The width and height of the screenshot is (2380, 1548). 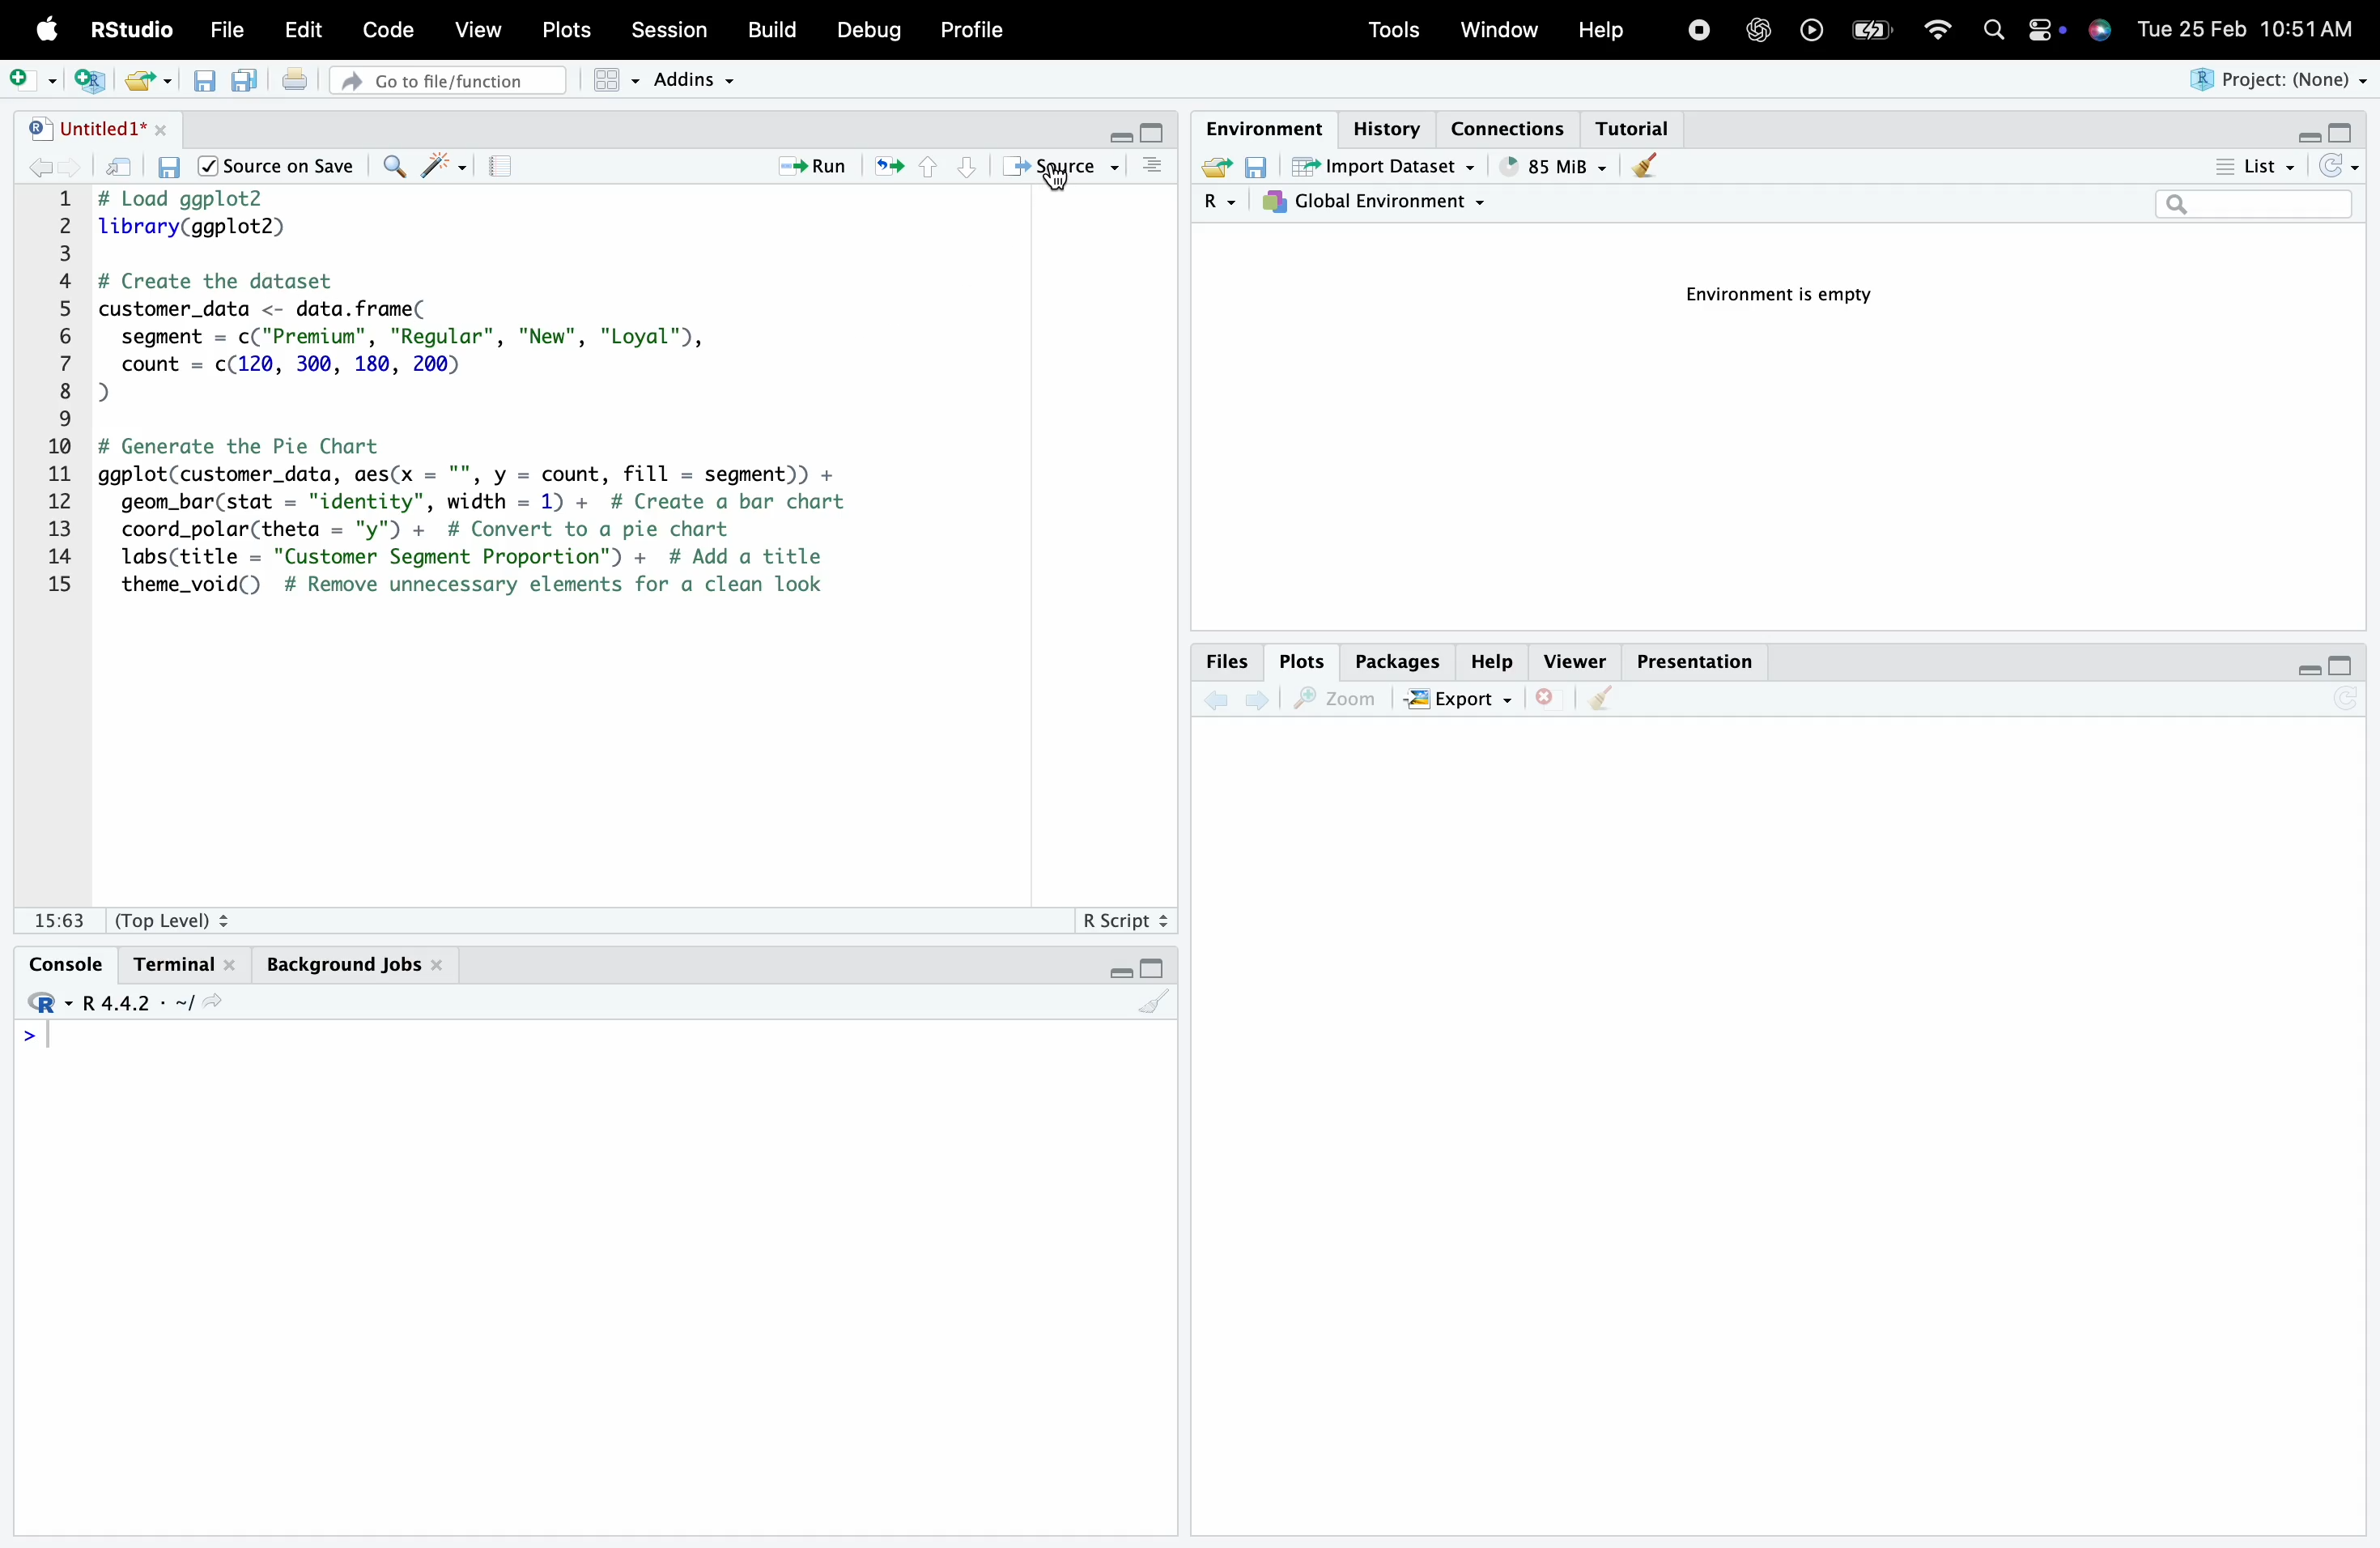 I want to click on next, so click(x=1265, y=707).